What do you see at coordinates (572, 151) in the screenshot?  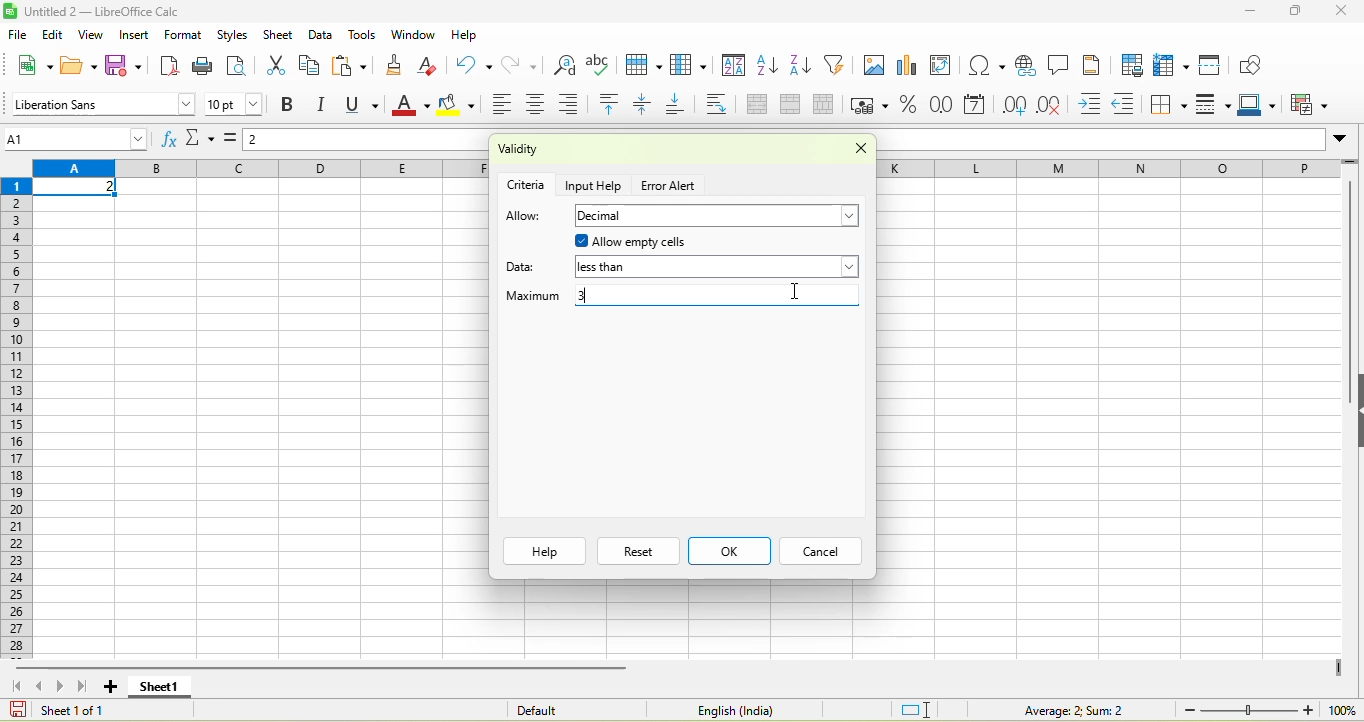 I see `validity` at bounding box center [572, 151].